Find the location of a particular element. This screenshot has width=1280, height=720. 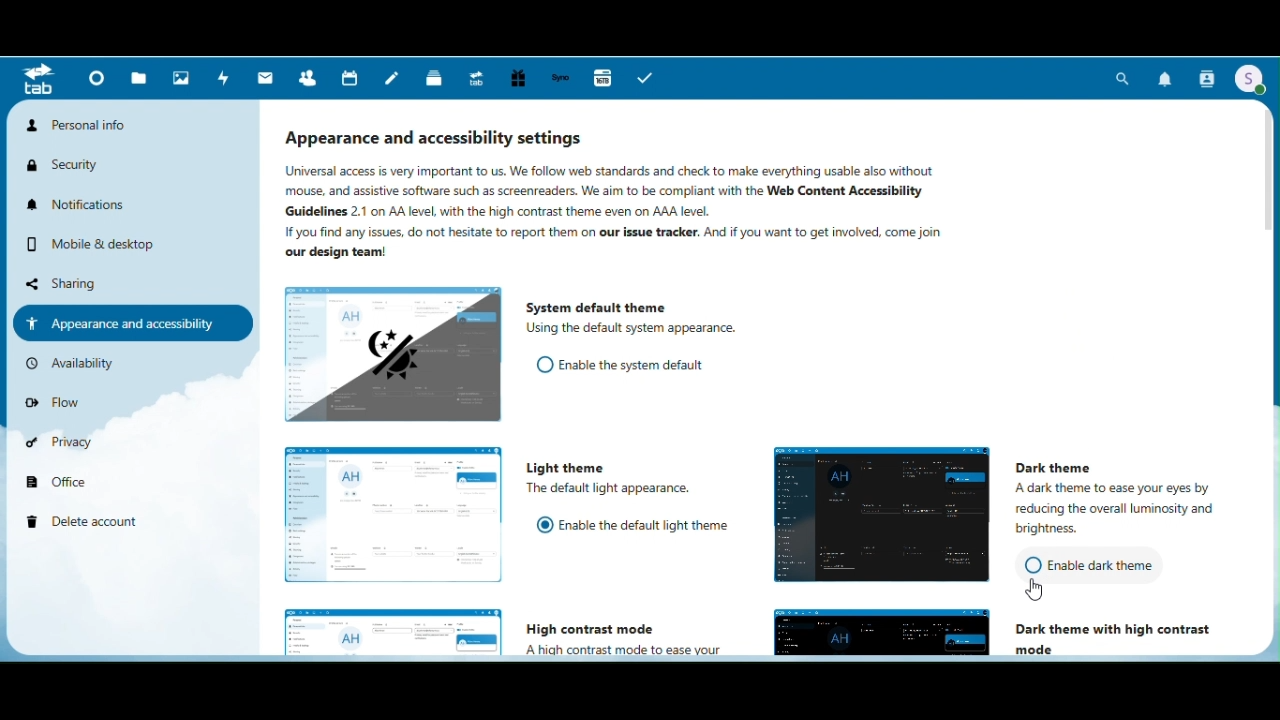

Synology is located at coordinates (563, 79).